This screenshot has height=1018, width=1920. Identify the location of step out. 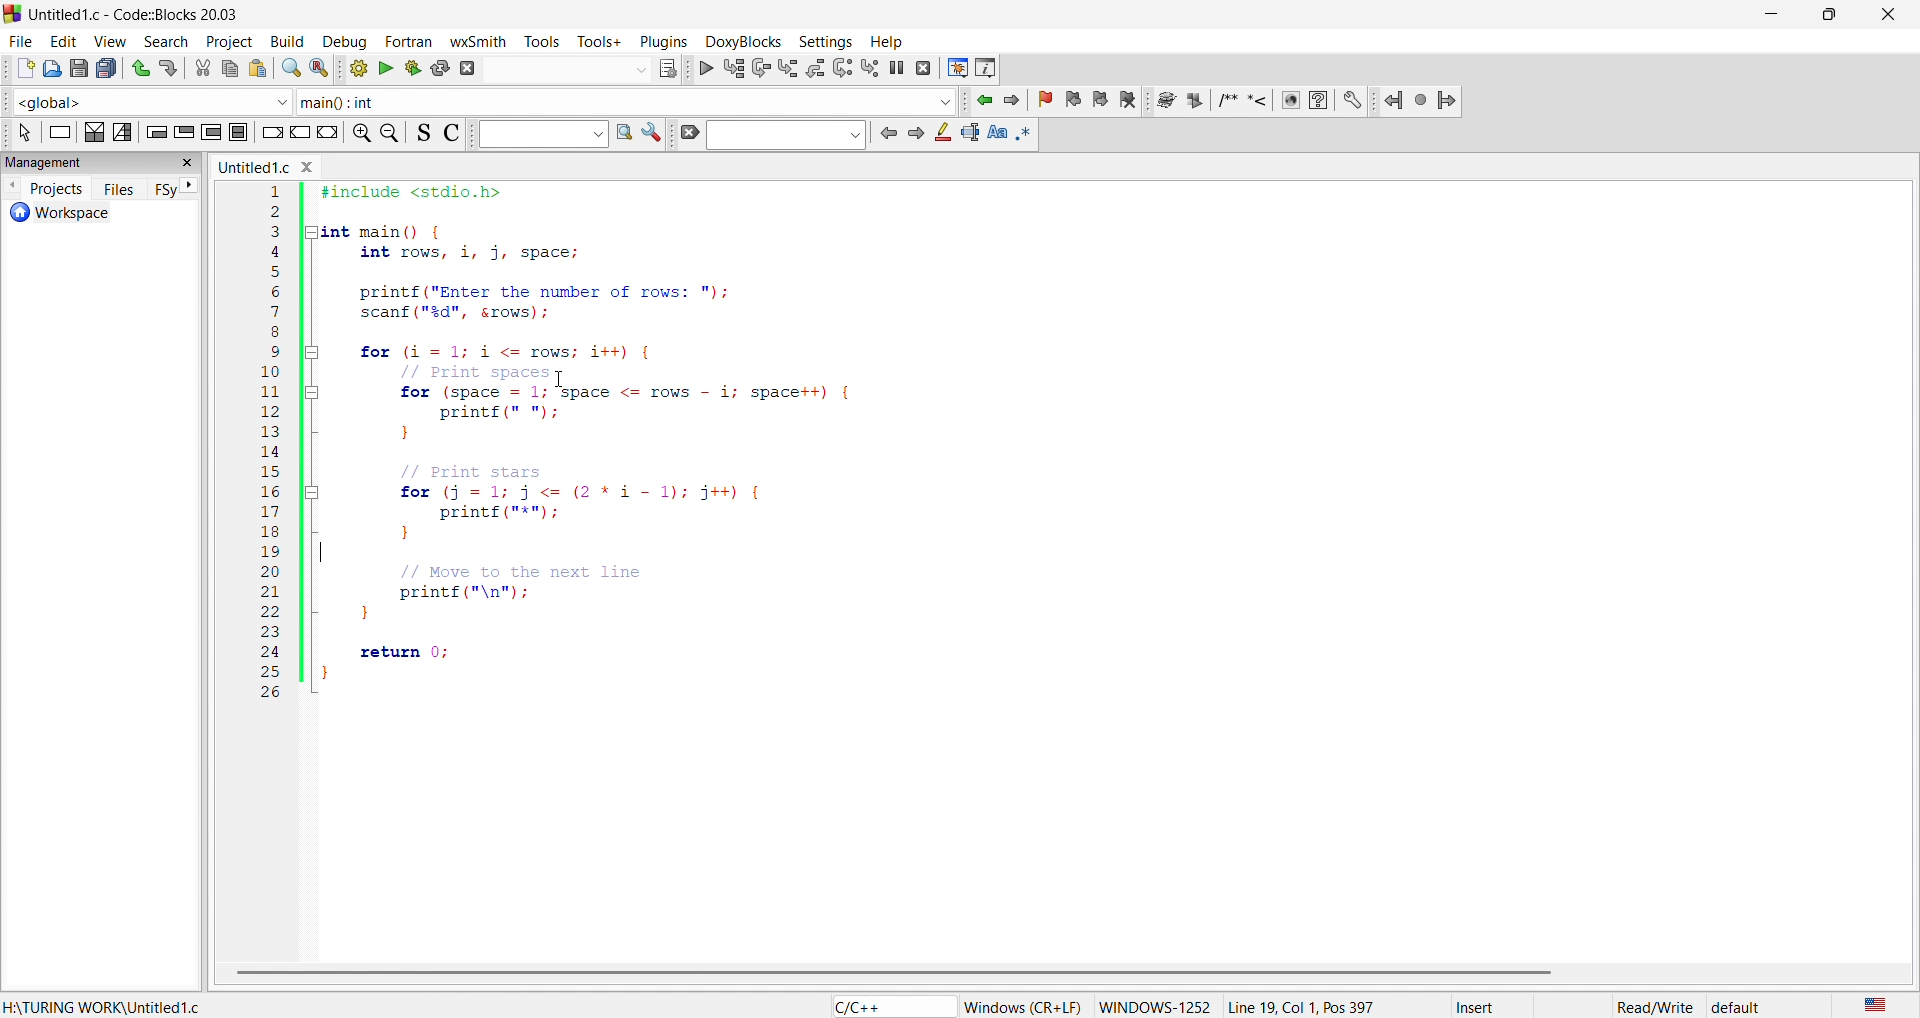
(814, 67).